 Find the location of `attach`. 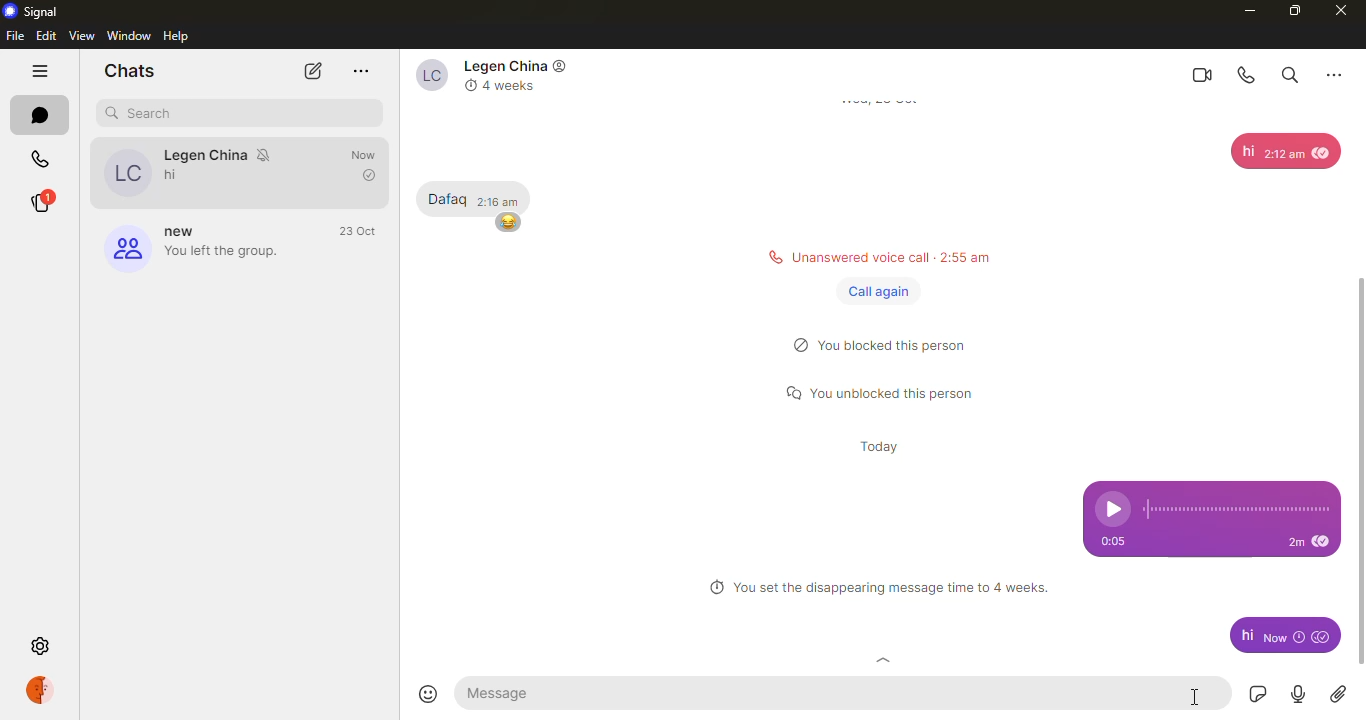

attach is located at coordinates (1338, 694).